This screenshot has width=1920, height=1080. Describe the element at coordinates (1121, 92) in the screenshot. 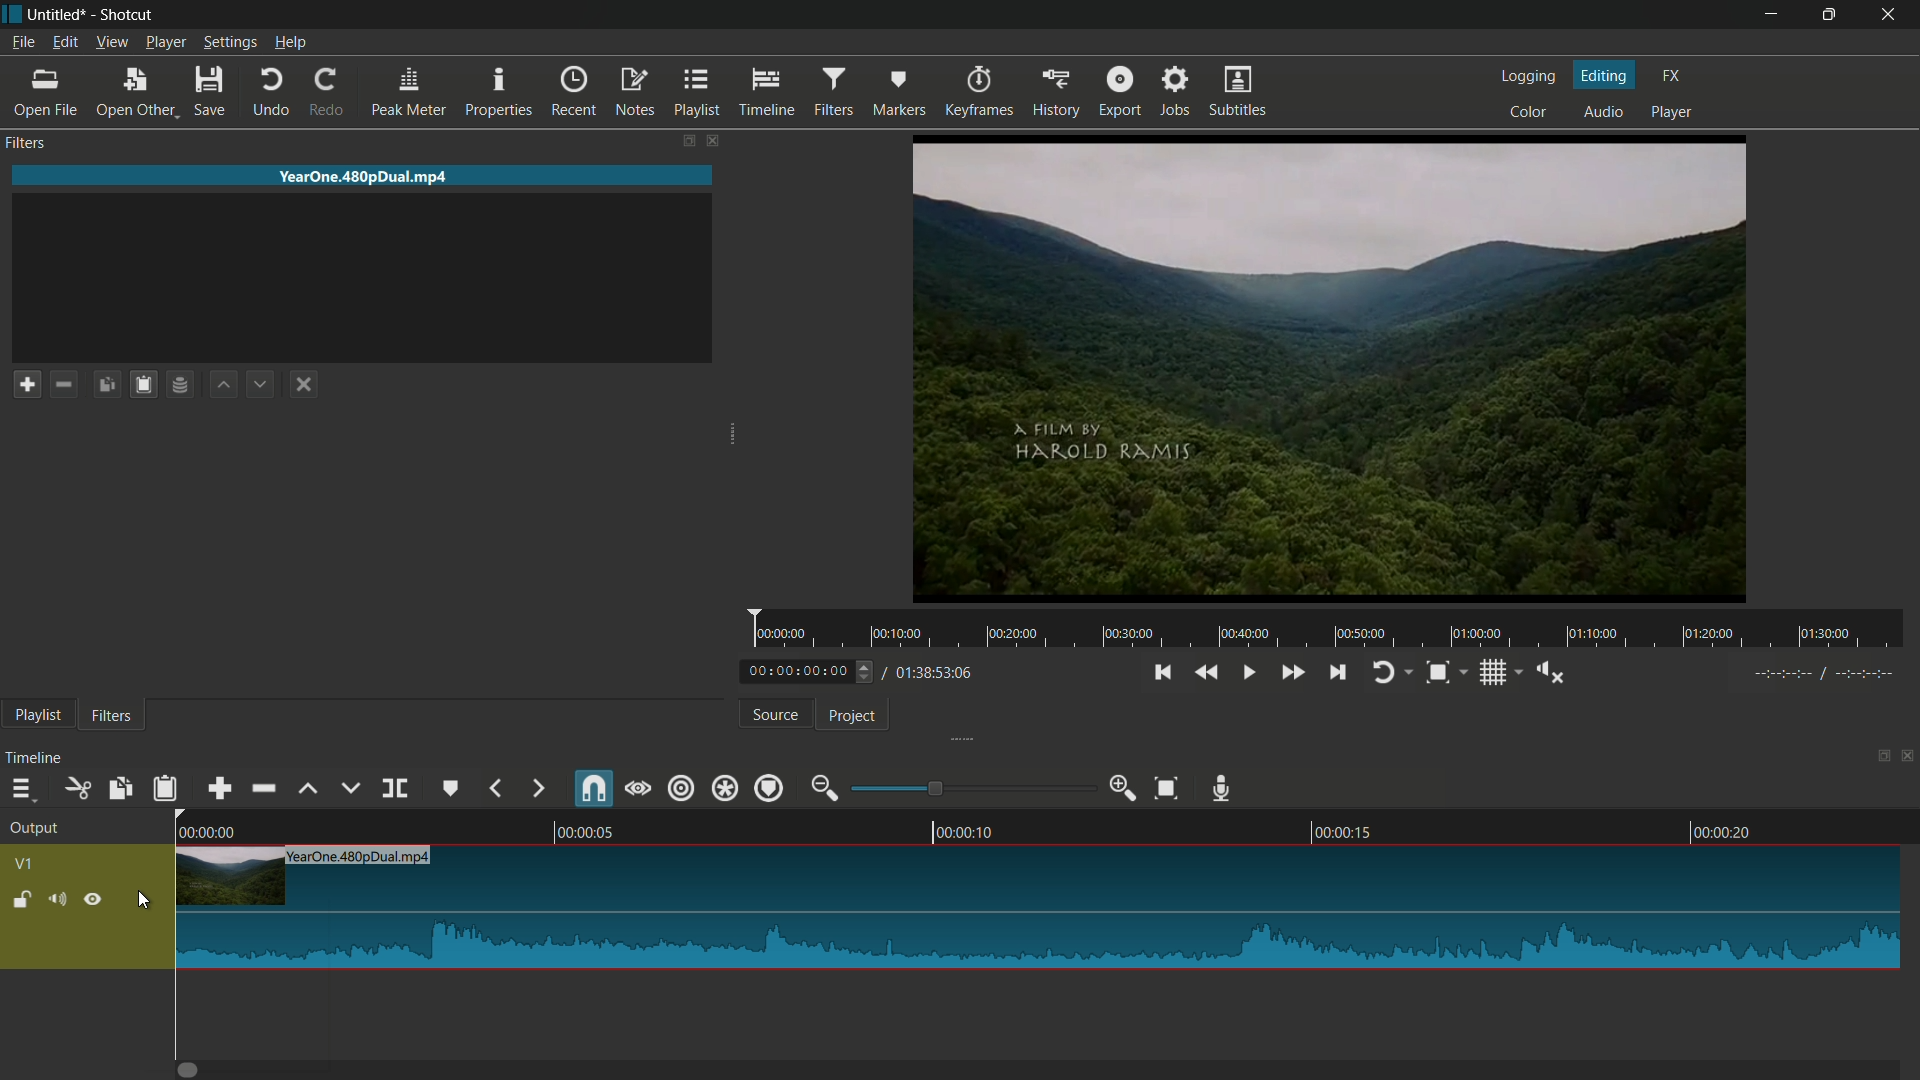

I see `export` at that location.